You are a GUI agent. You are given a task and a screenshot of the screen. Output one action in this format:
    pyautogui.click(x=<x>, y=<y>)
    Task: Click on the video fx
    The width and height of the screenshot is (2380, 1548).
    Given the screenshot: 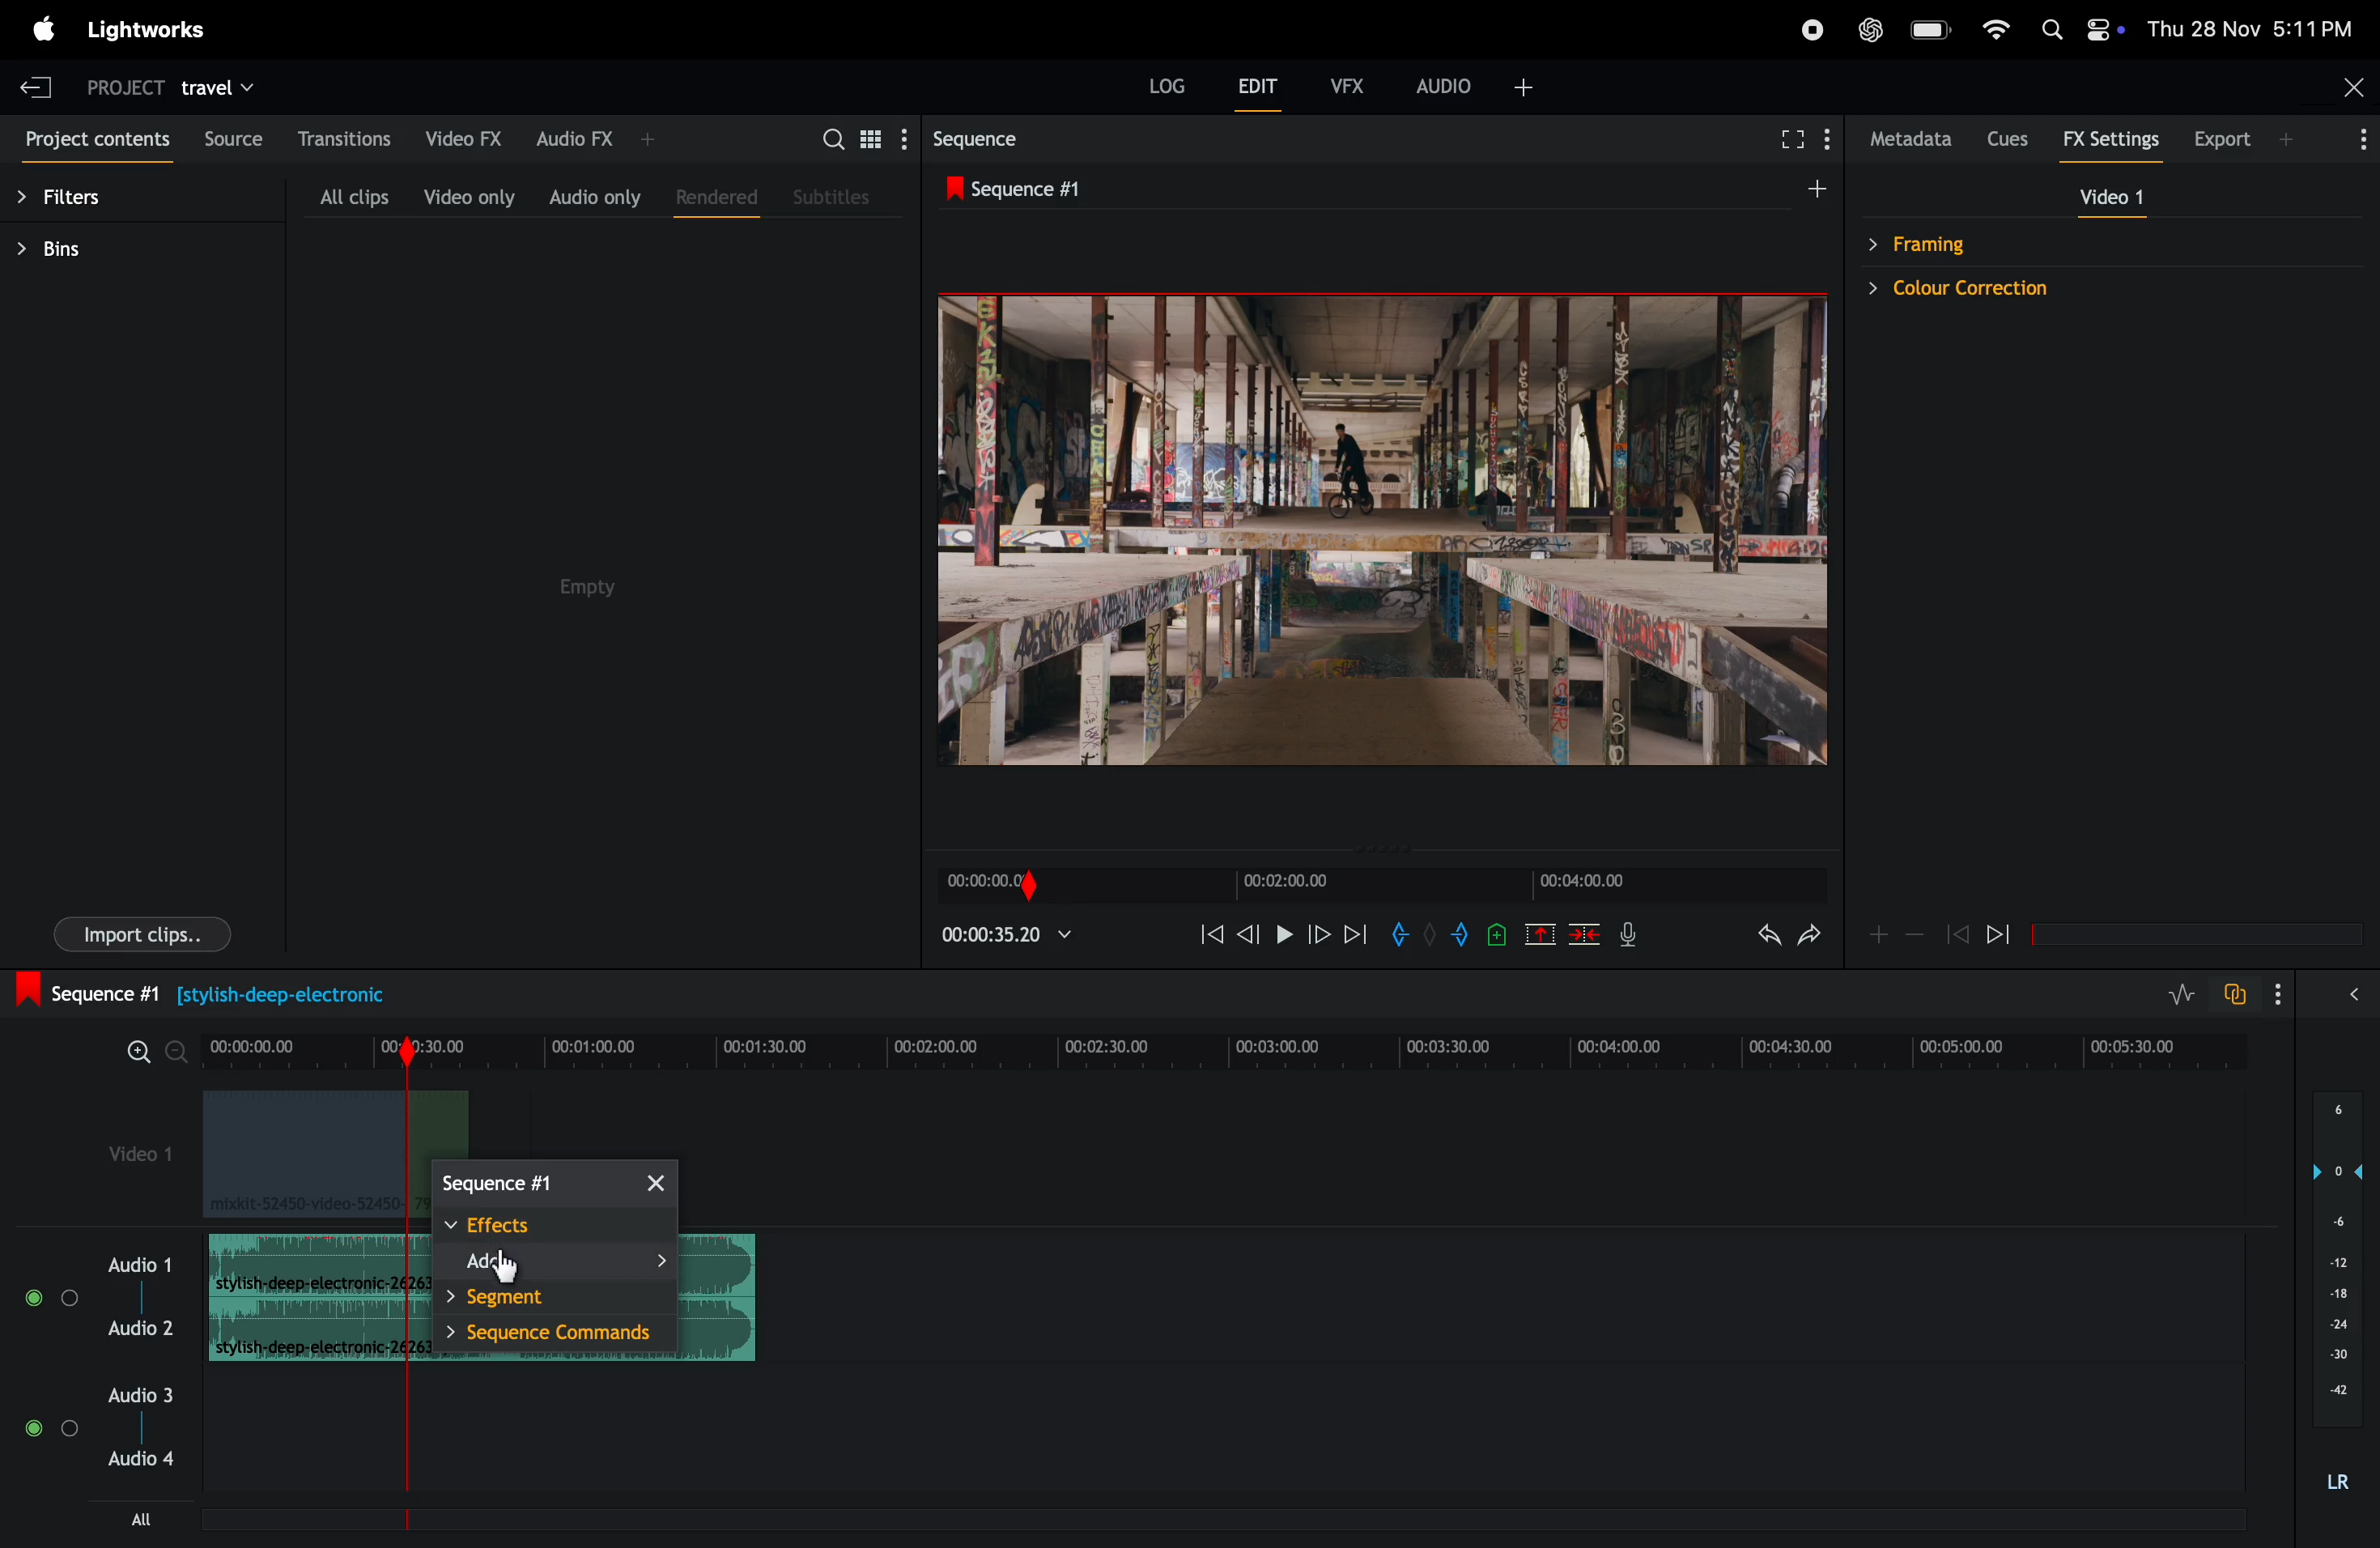 What is the action you would take?
    pyautogui.click(x=463, y=136)
    